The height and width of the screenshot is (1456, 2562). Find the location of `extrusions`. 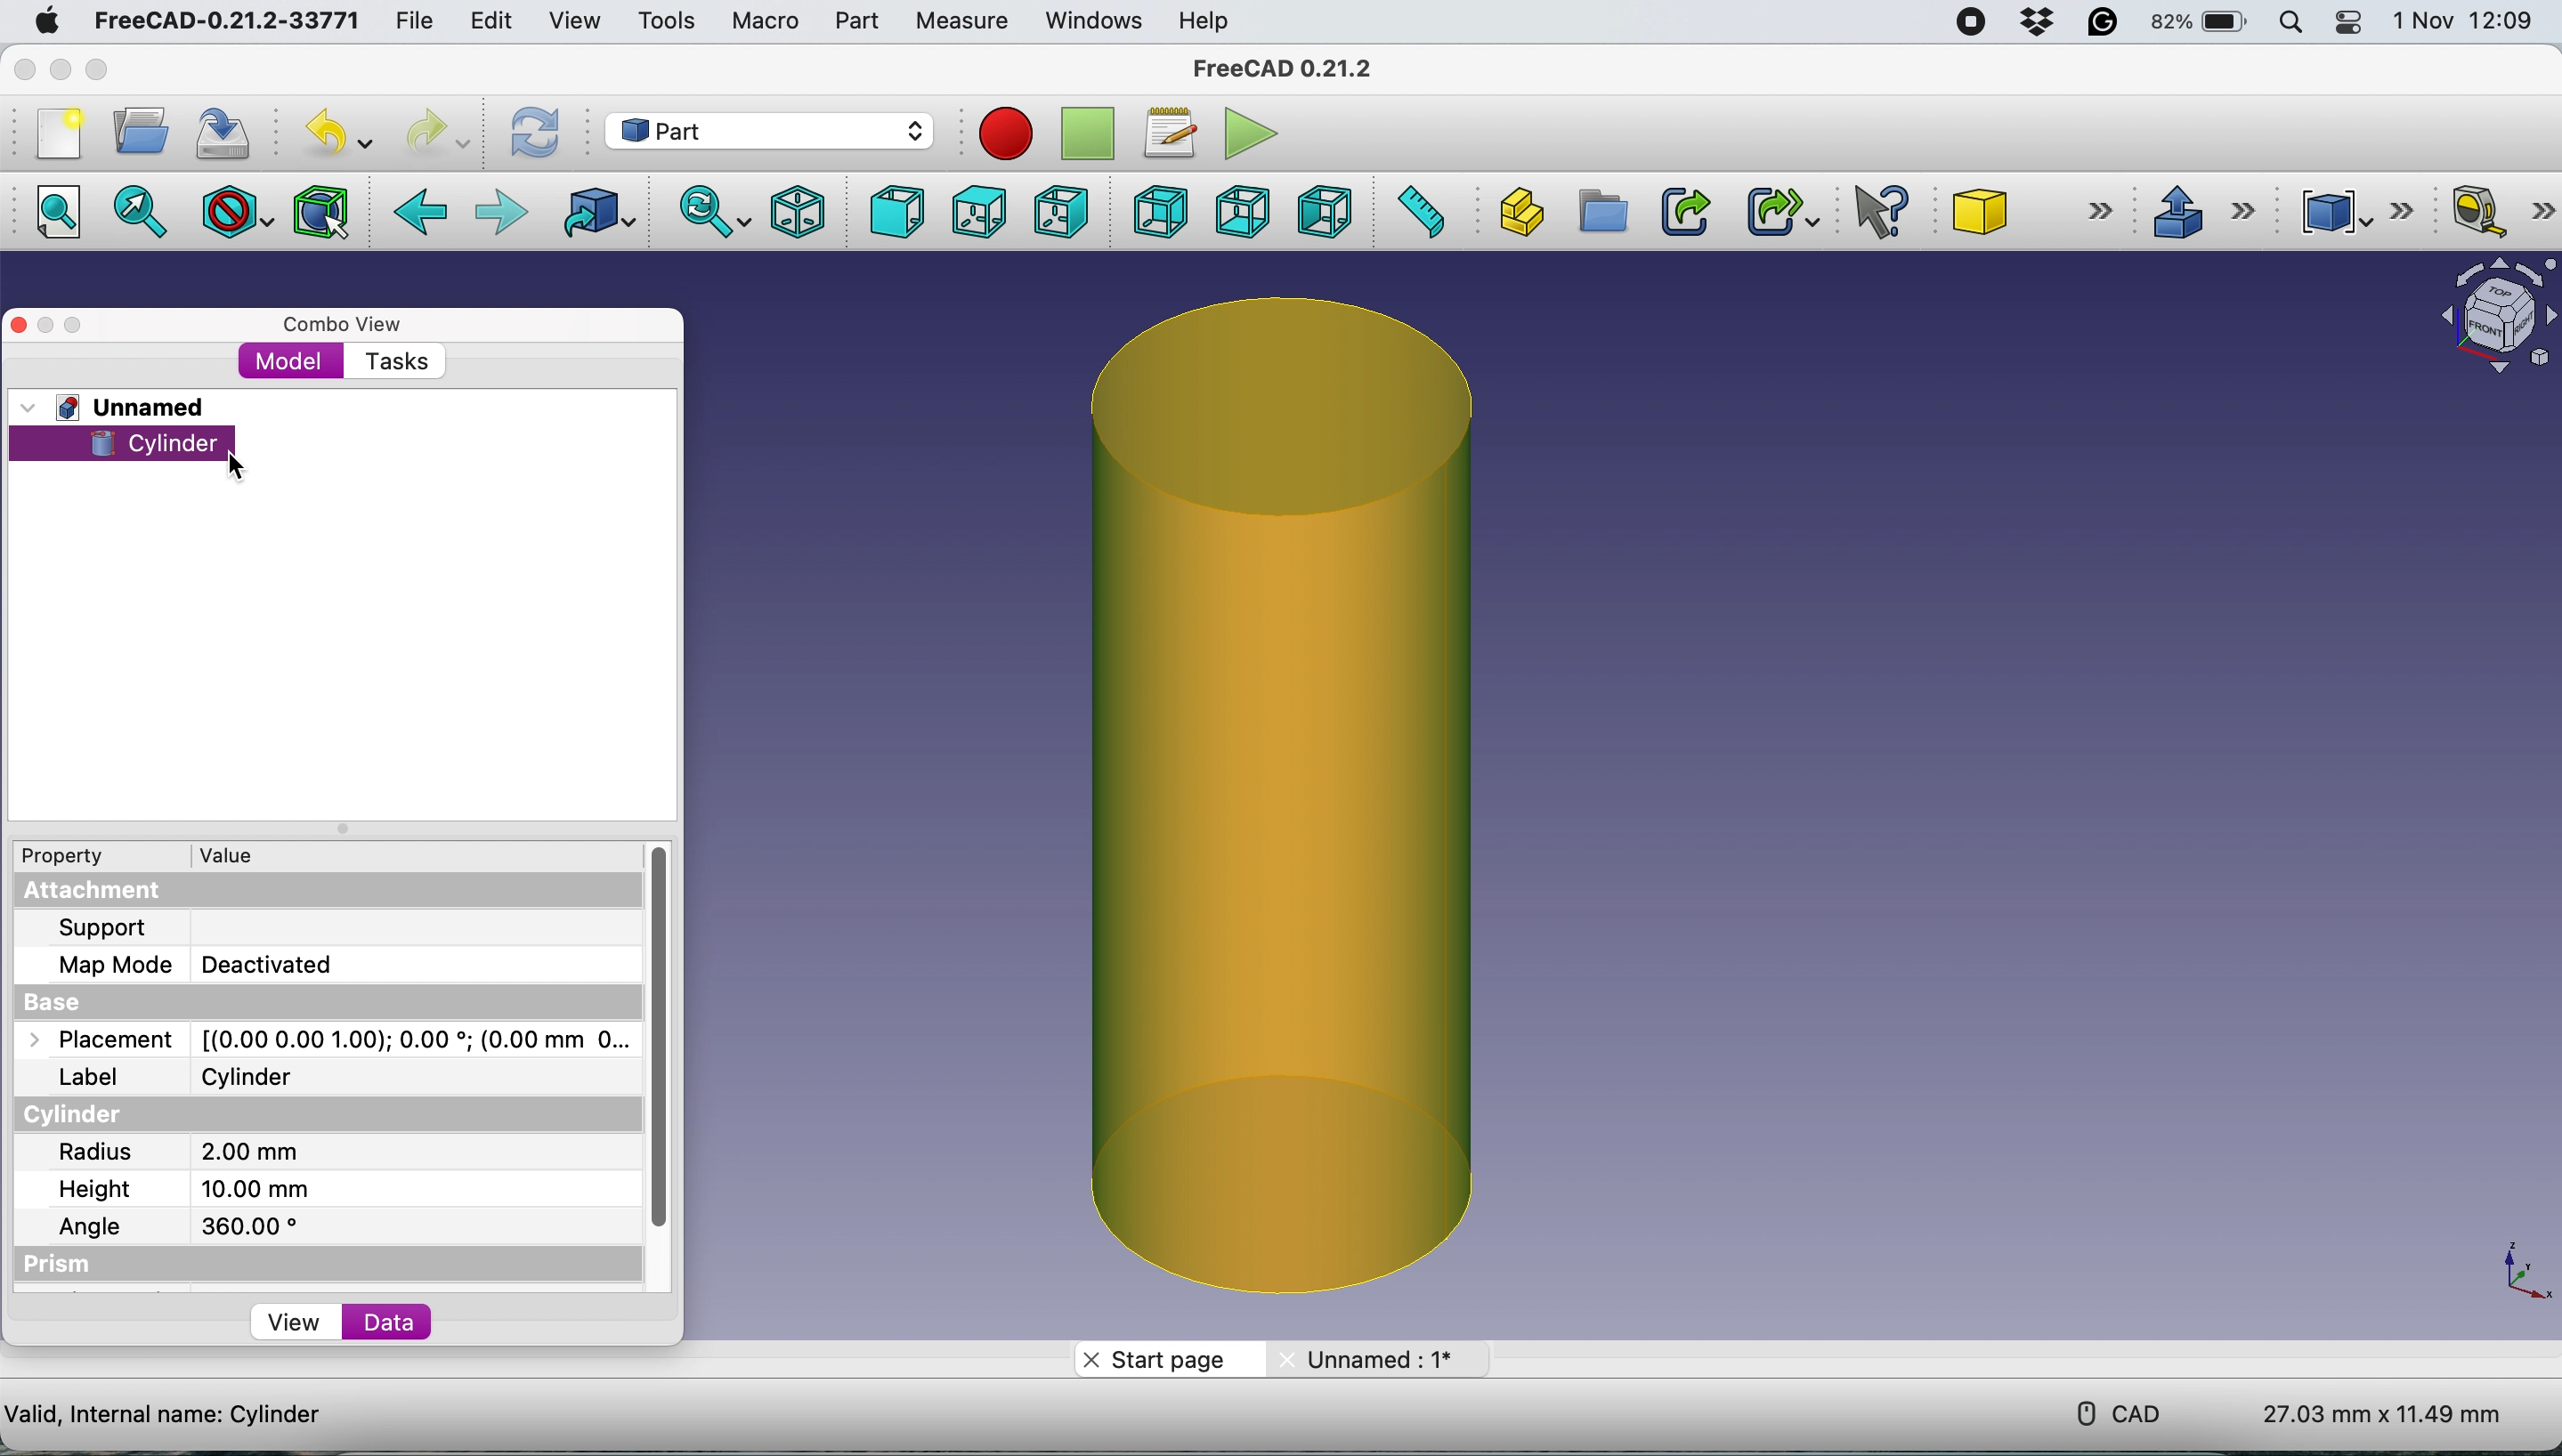

extrusions is located at coordinates (2210, 214).